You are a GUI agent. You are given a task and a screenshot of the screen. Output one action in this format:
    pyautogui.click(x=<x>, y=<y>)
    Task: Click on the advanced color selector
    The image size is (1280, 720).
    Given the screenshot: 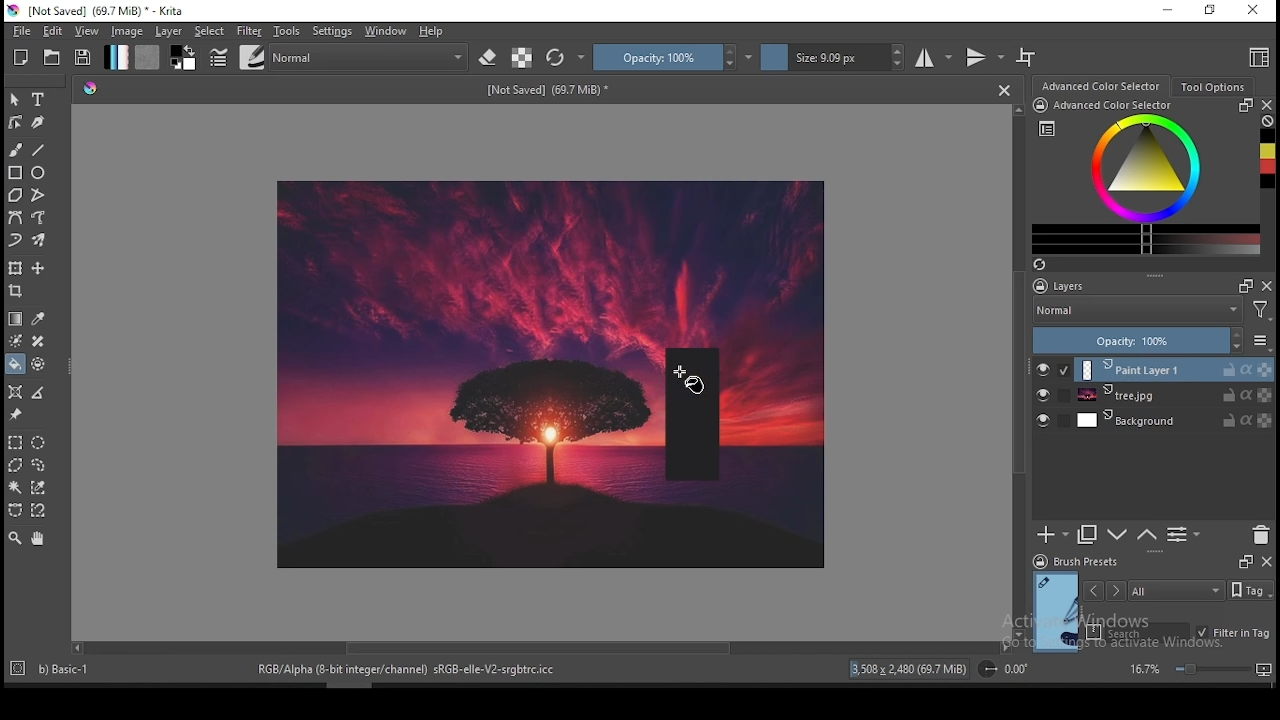 What is the action you would take?
    pyautogui.click(x=1146, y=177)
    